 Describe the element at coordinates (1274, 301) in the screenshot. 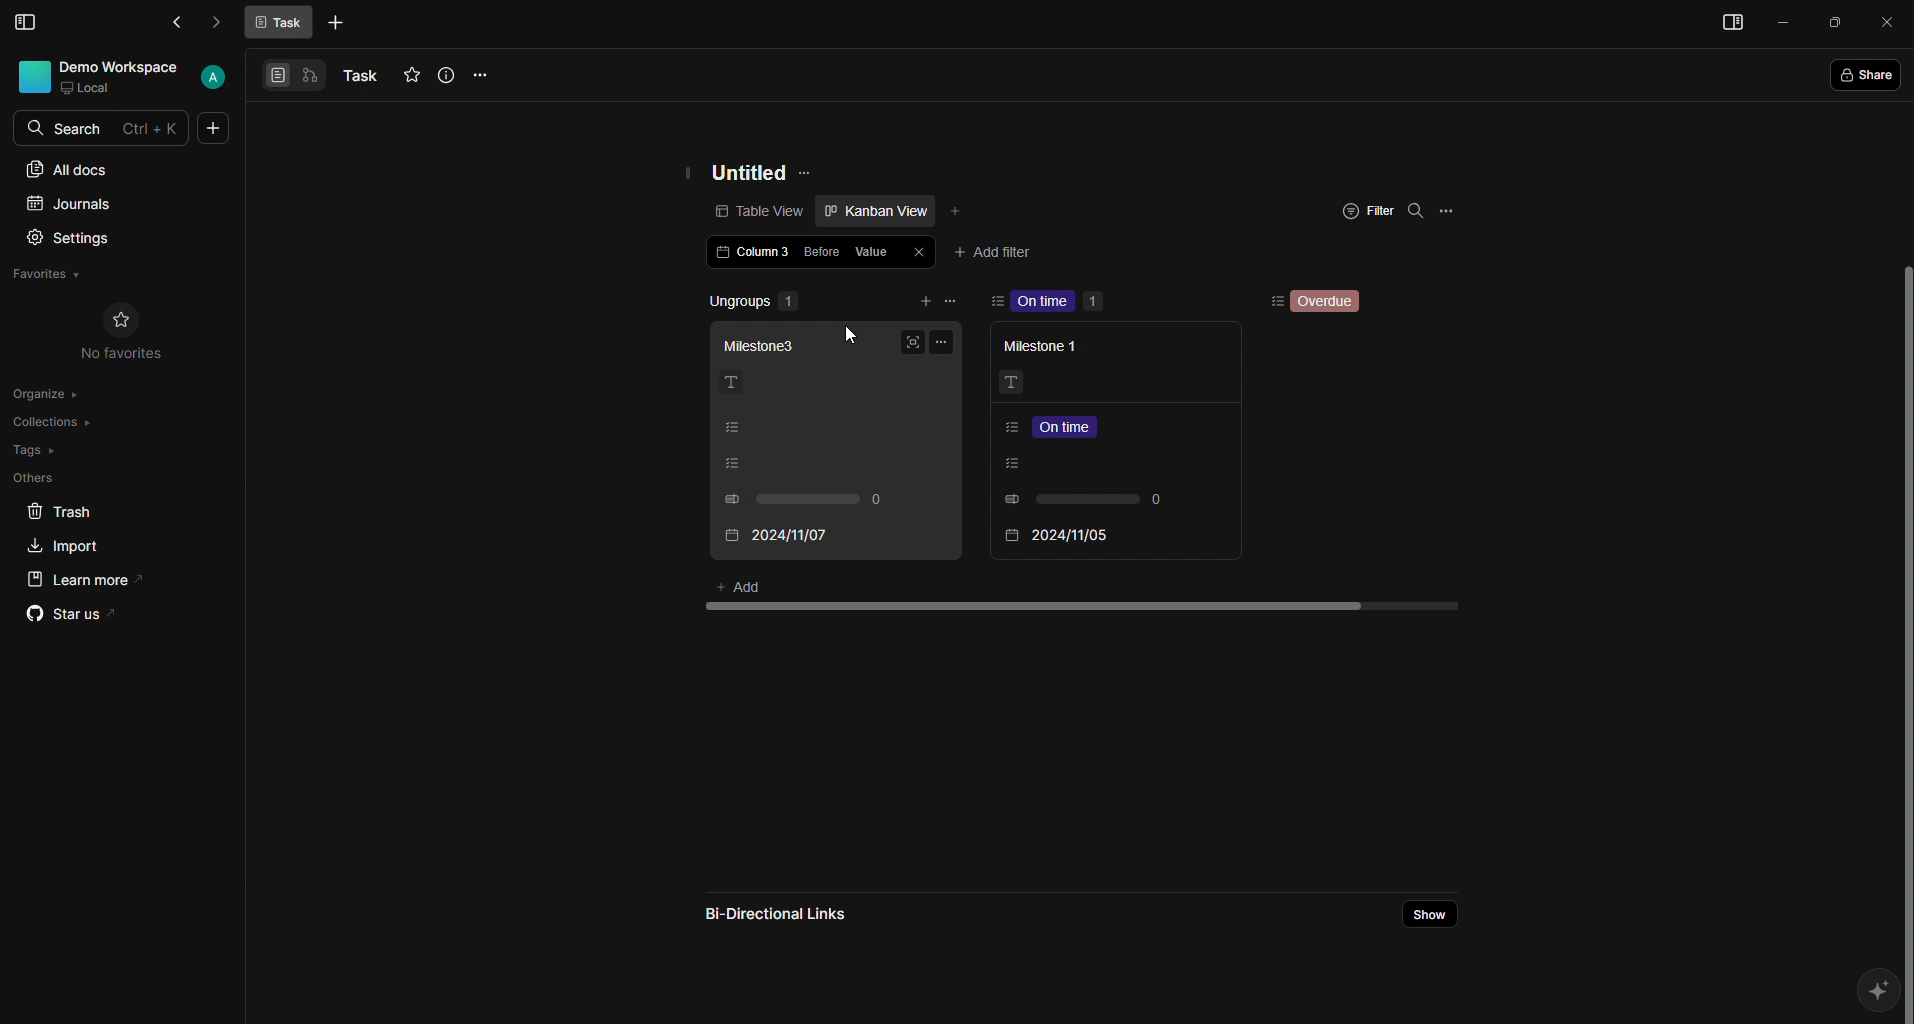

I see `Sorting` at that location.